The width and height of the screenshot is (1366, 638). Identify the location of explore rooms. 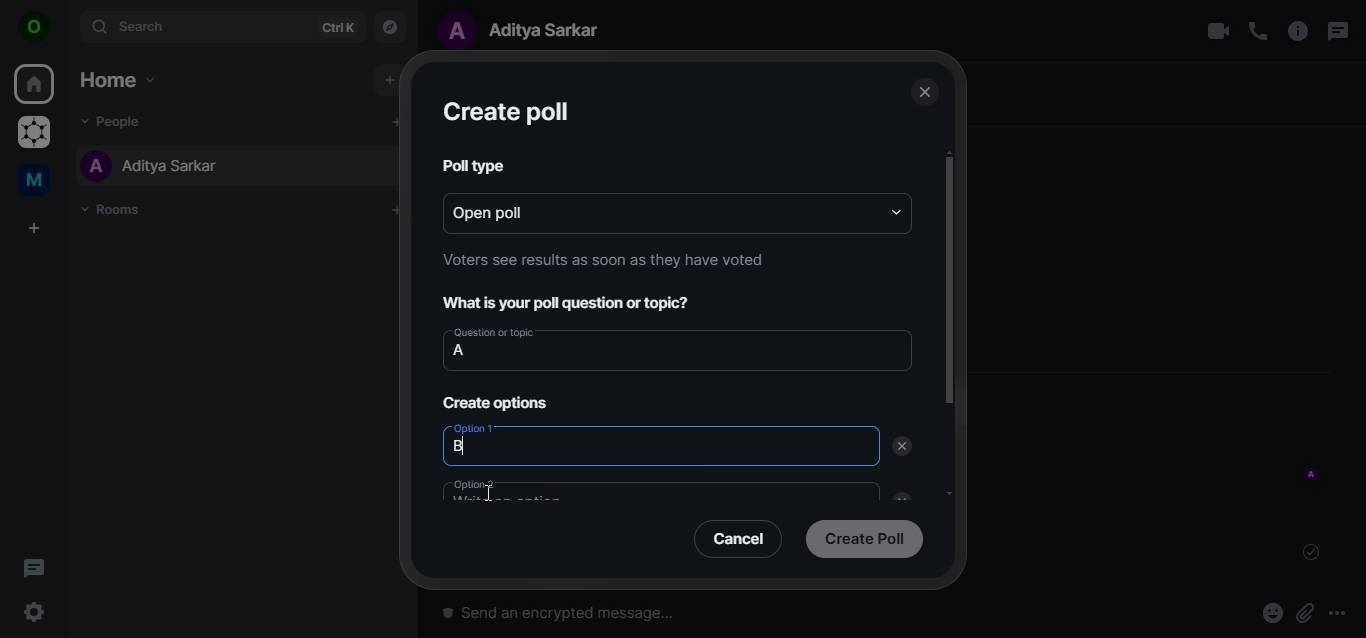
(391, 25).